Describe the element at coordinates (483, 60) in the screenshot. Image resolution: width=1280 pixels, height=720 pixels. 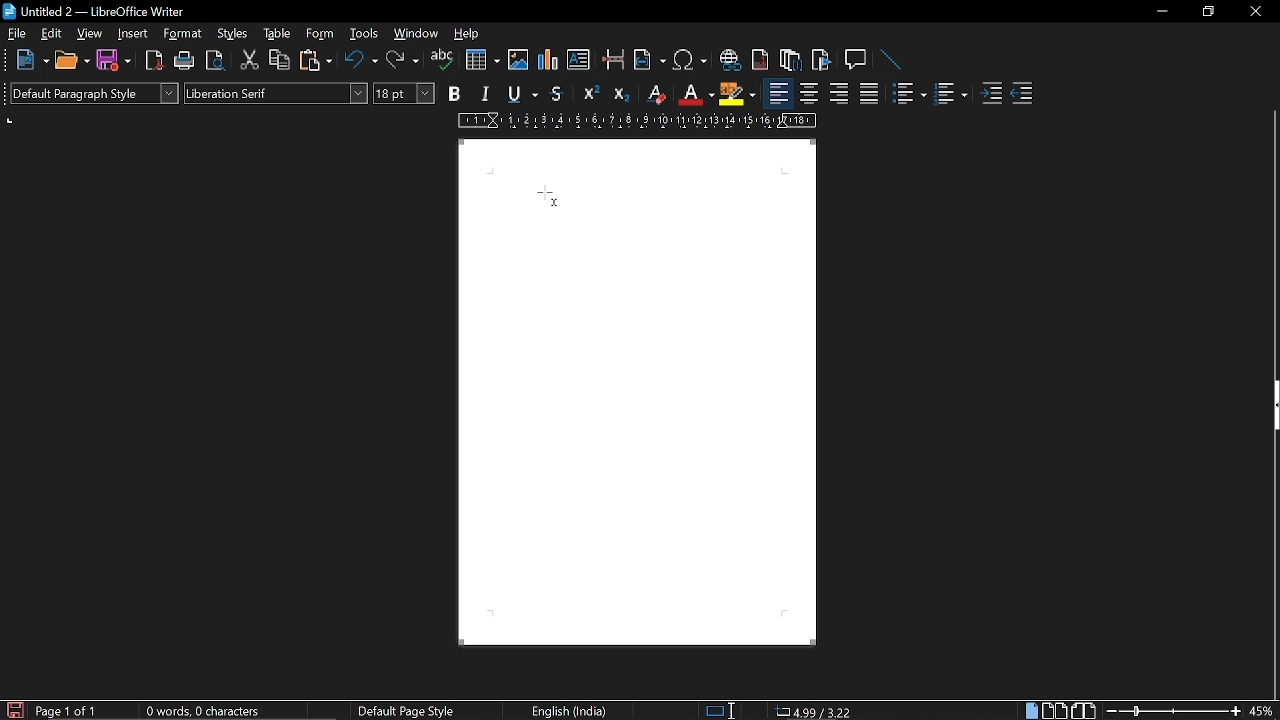
I see `insert chart` at that location.